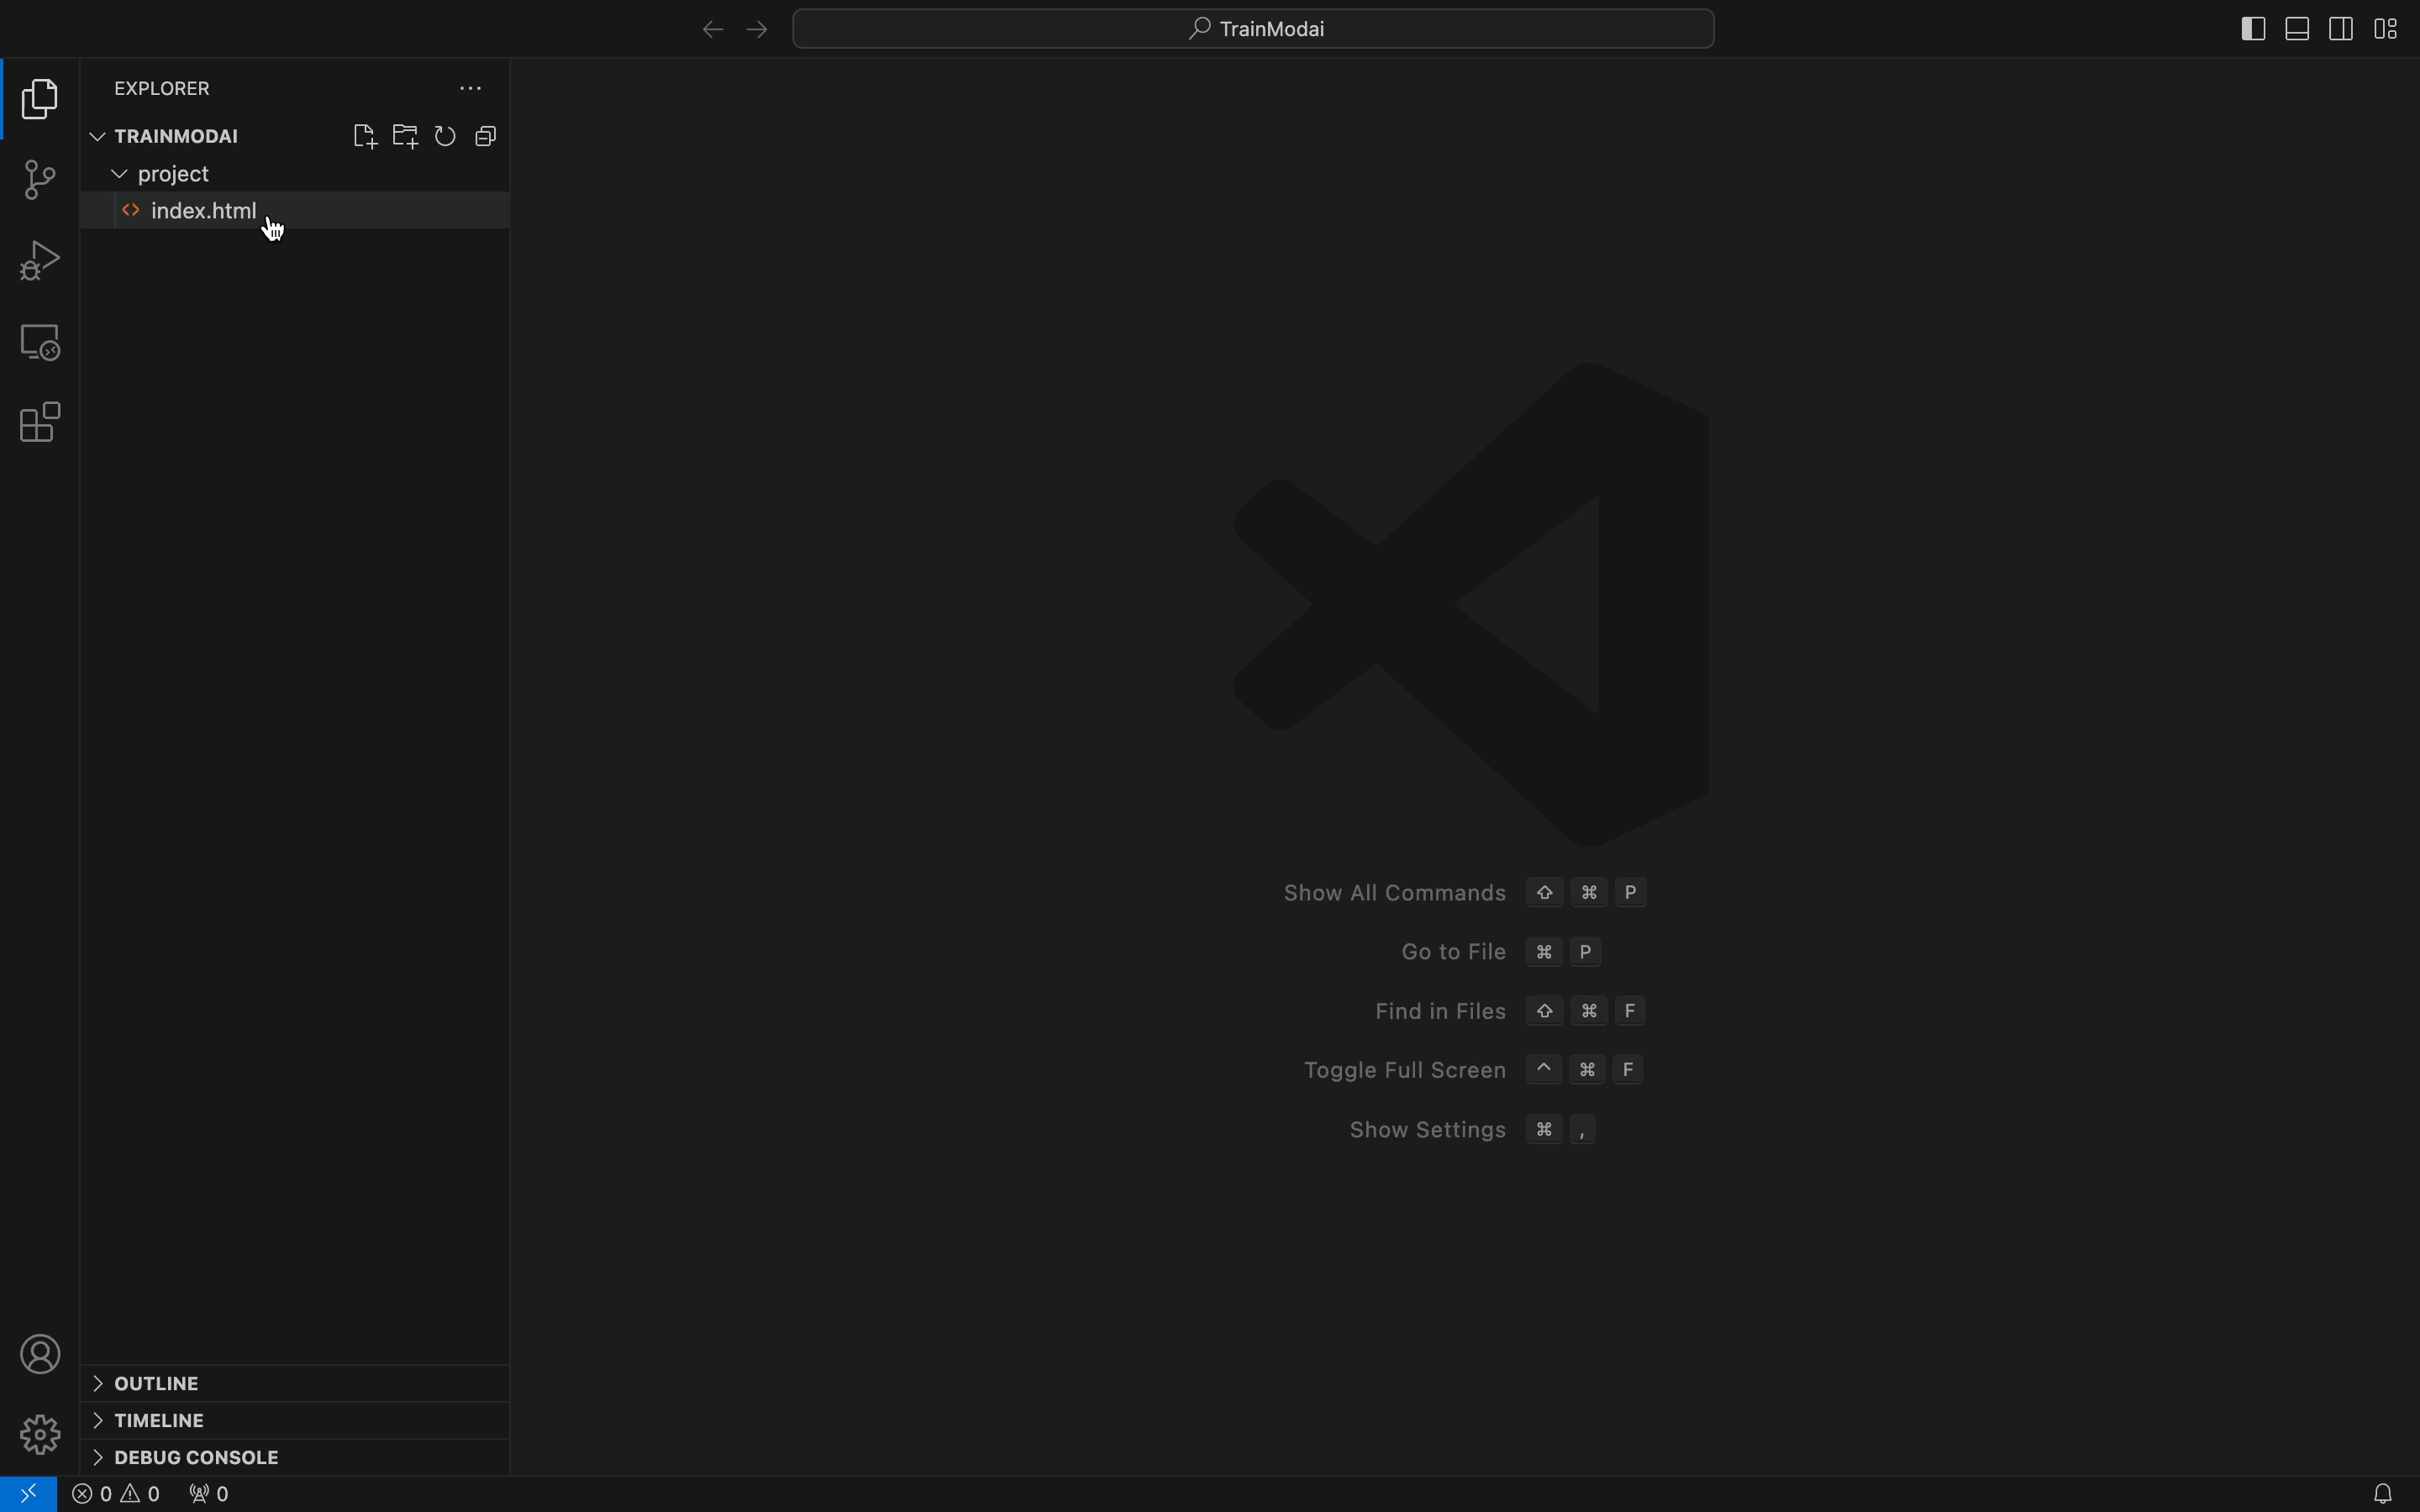 Image resolution: width=2420 pixels, height=1512 pixels. I want to click on arrows, so click(704, 31).